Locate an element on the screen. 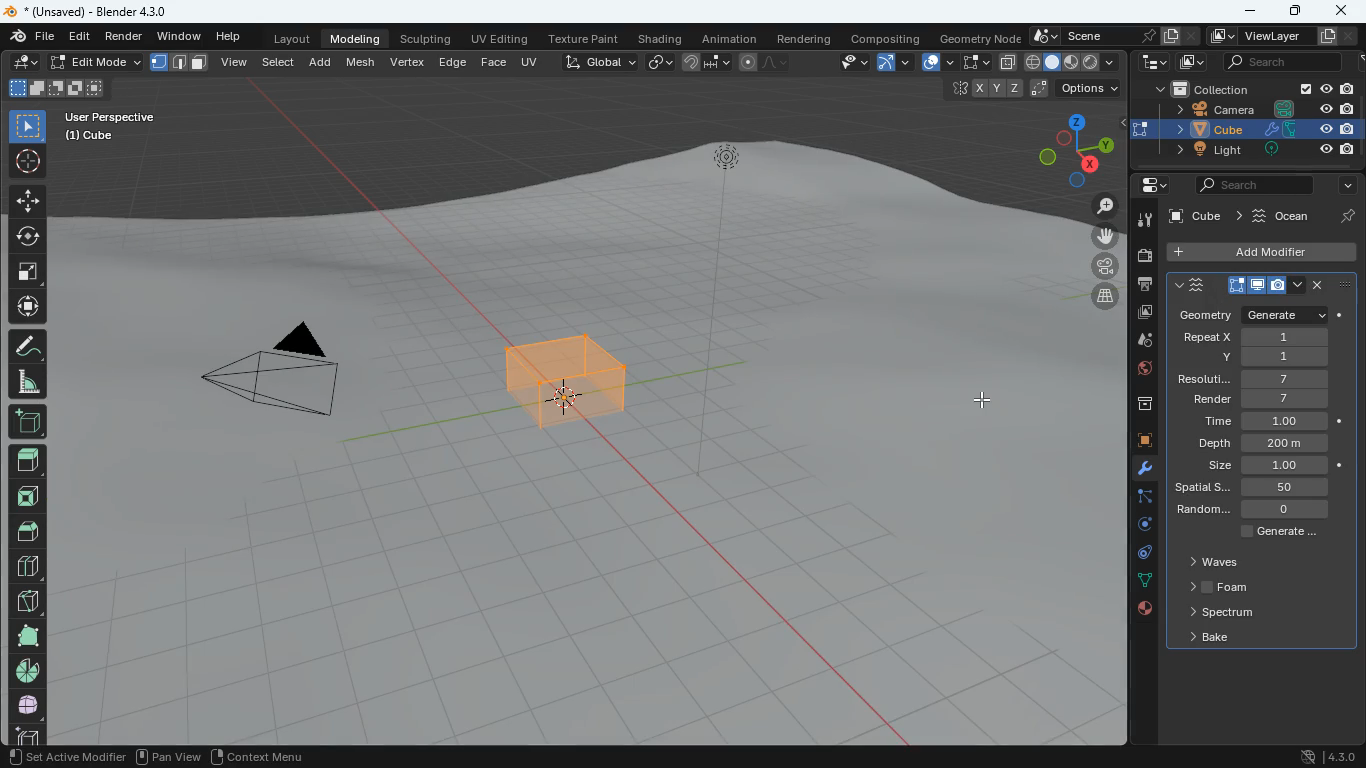 The image size is (1366, 768). foam is located at coordinates (1217, 585).